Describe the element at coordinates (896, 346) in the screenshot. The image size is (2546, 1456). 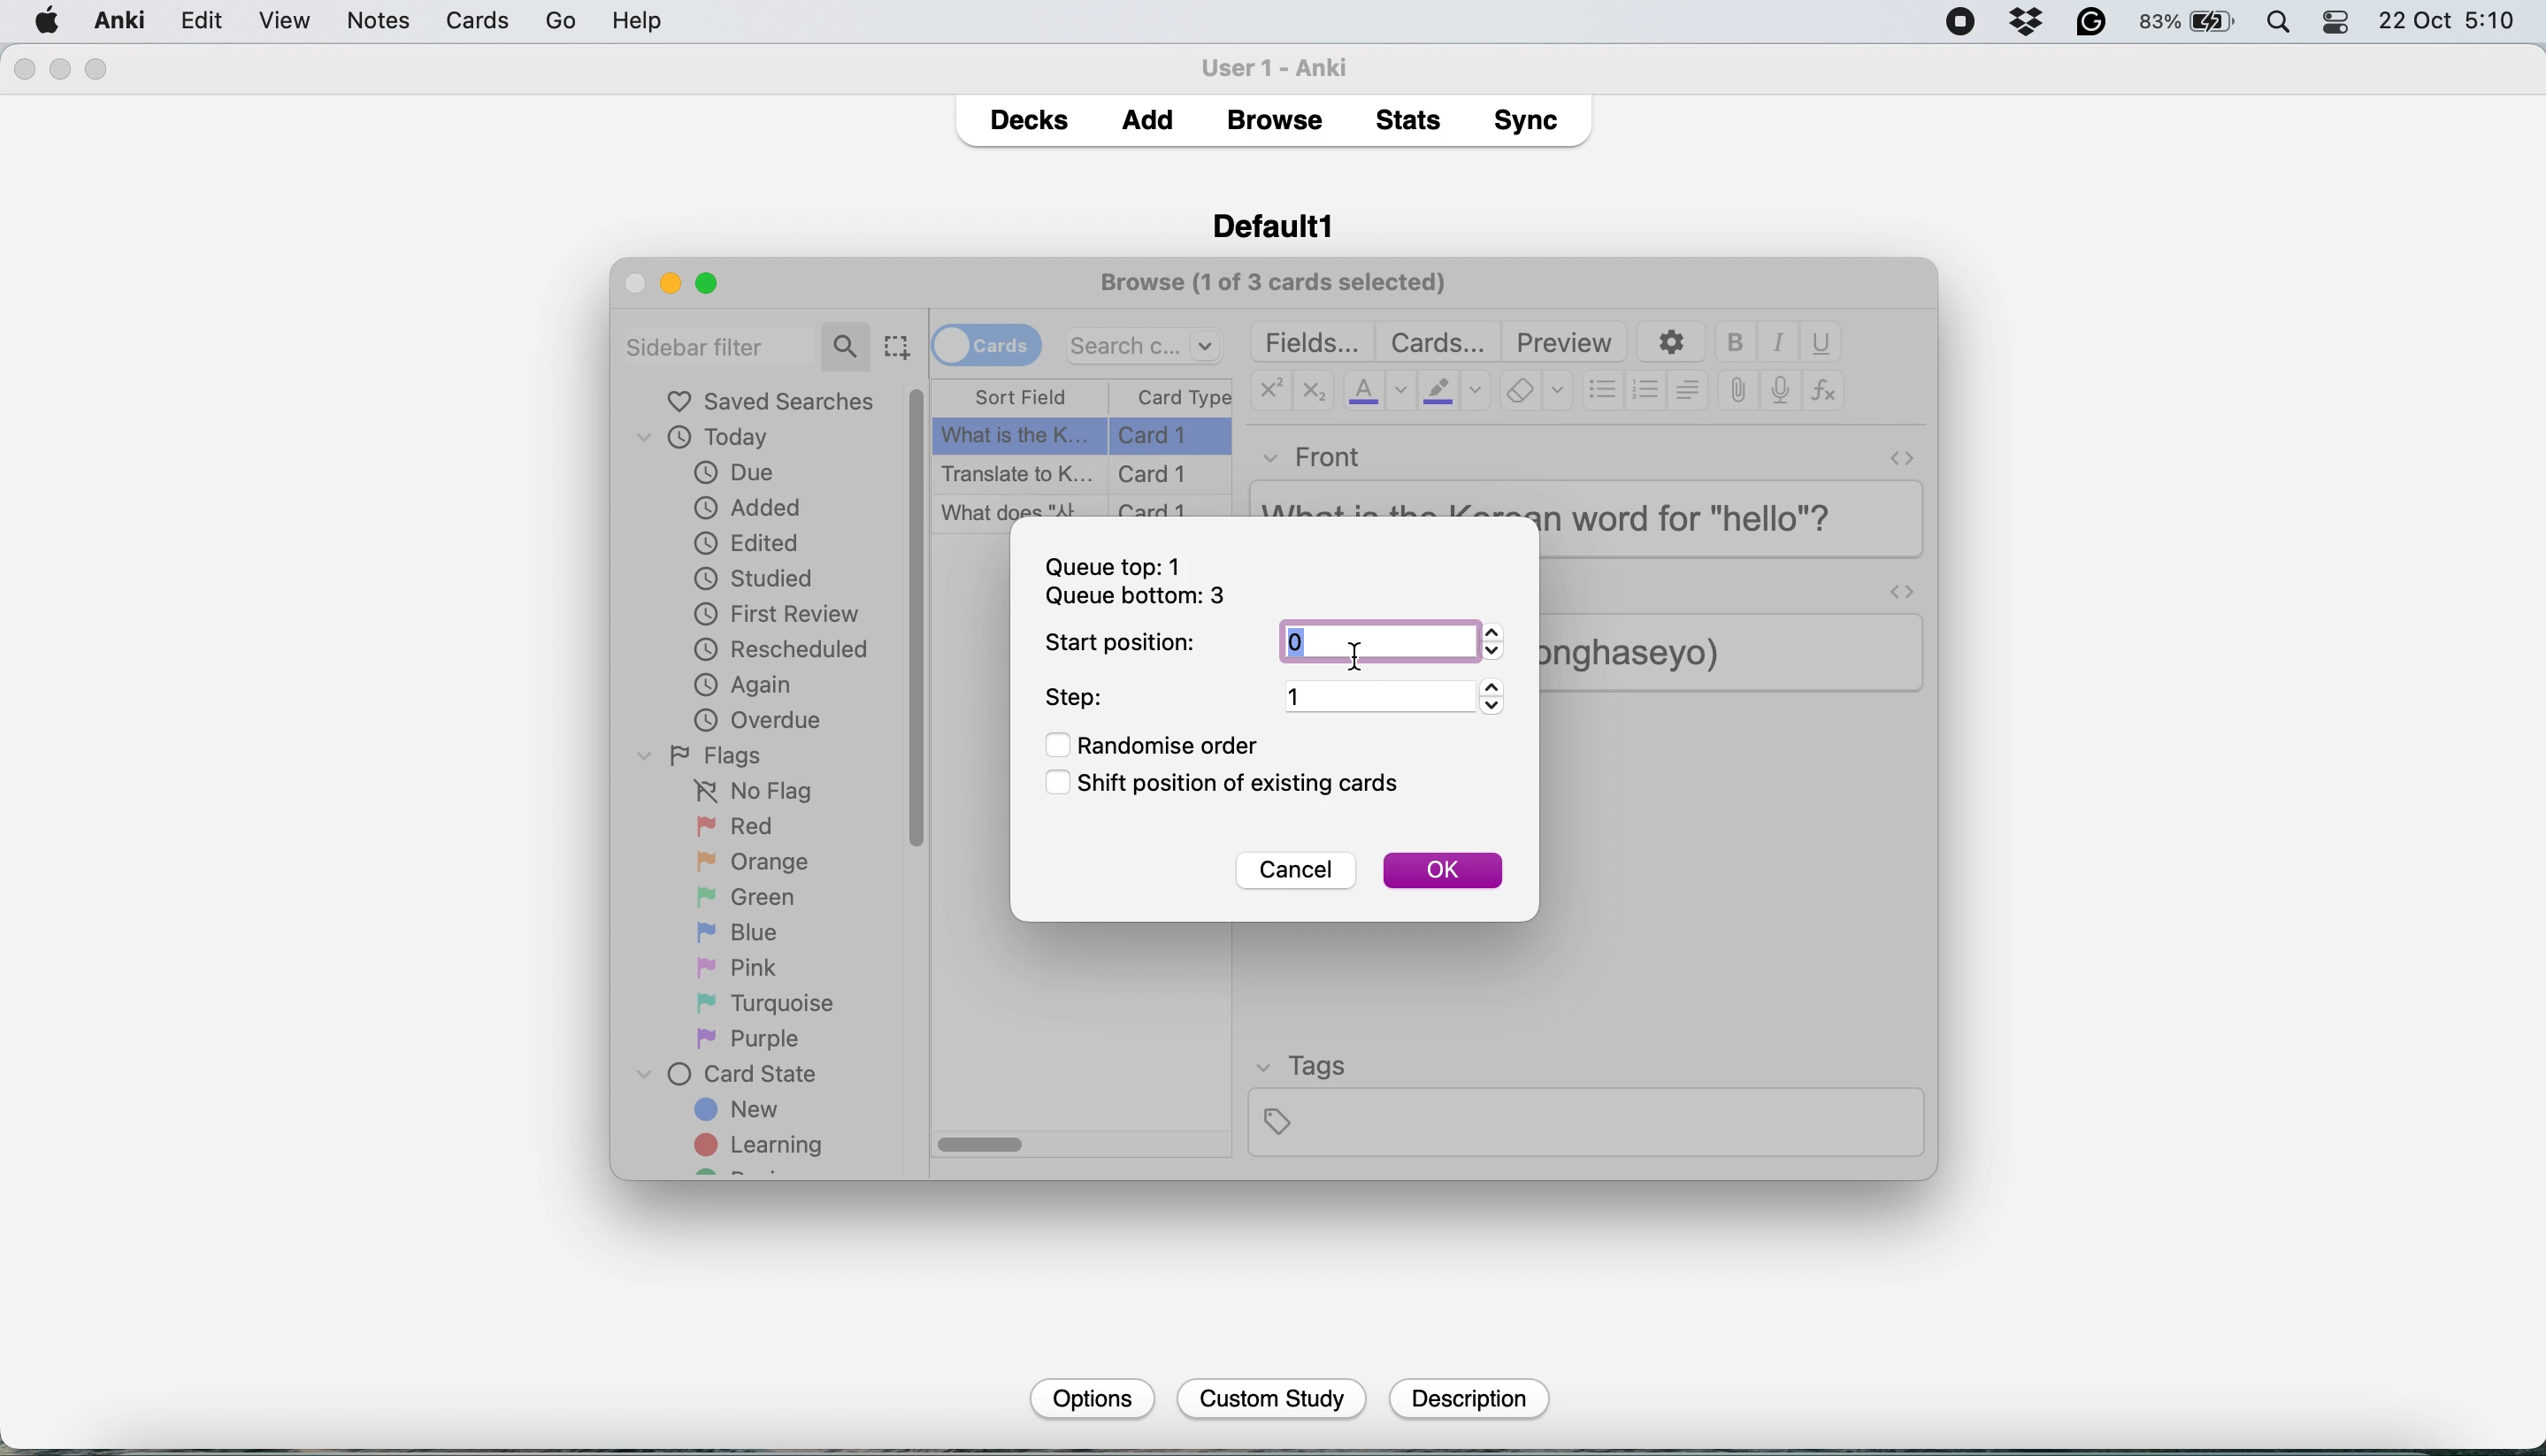
I see `selection tool` at that location.